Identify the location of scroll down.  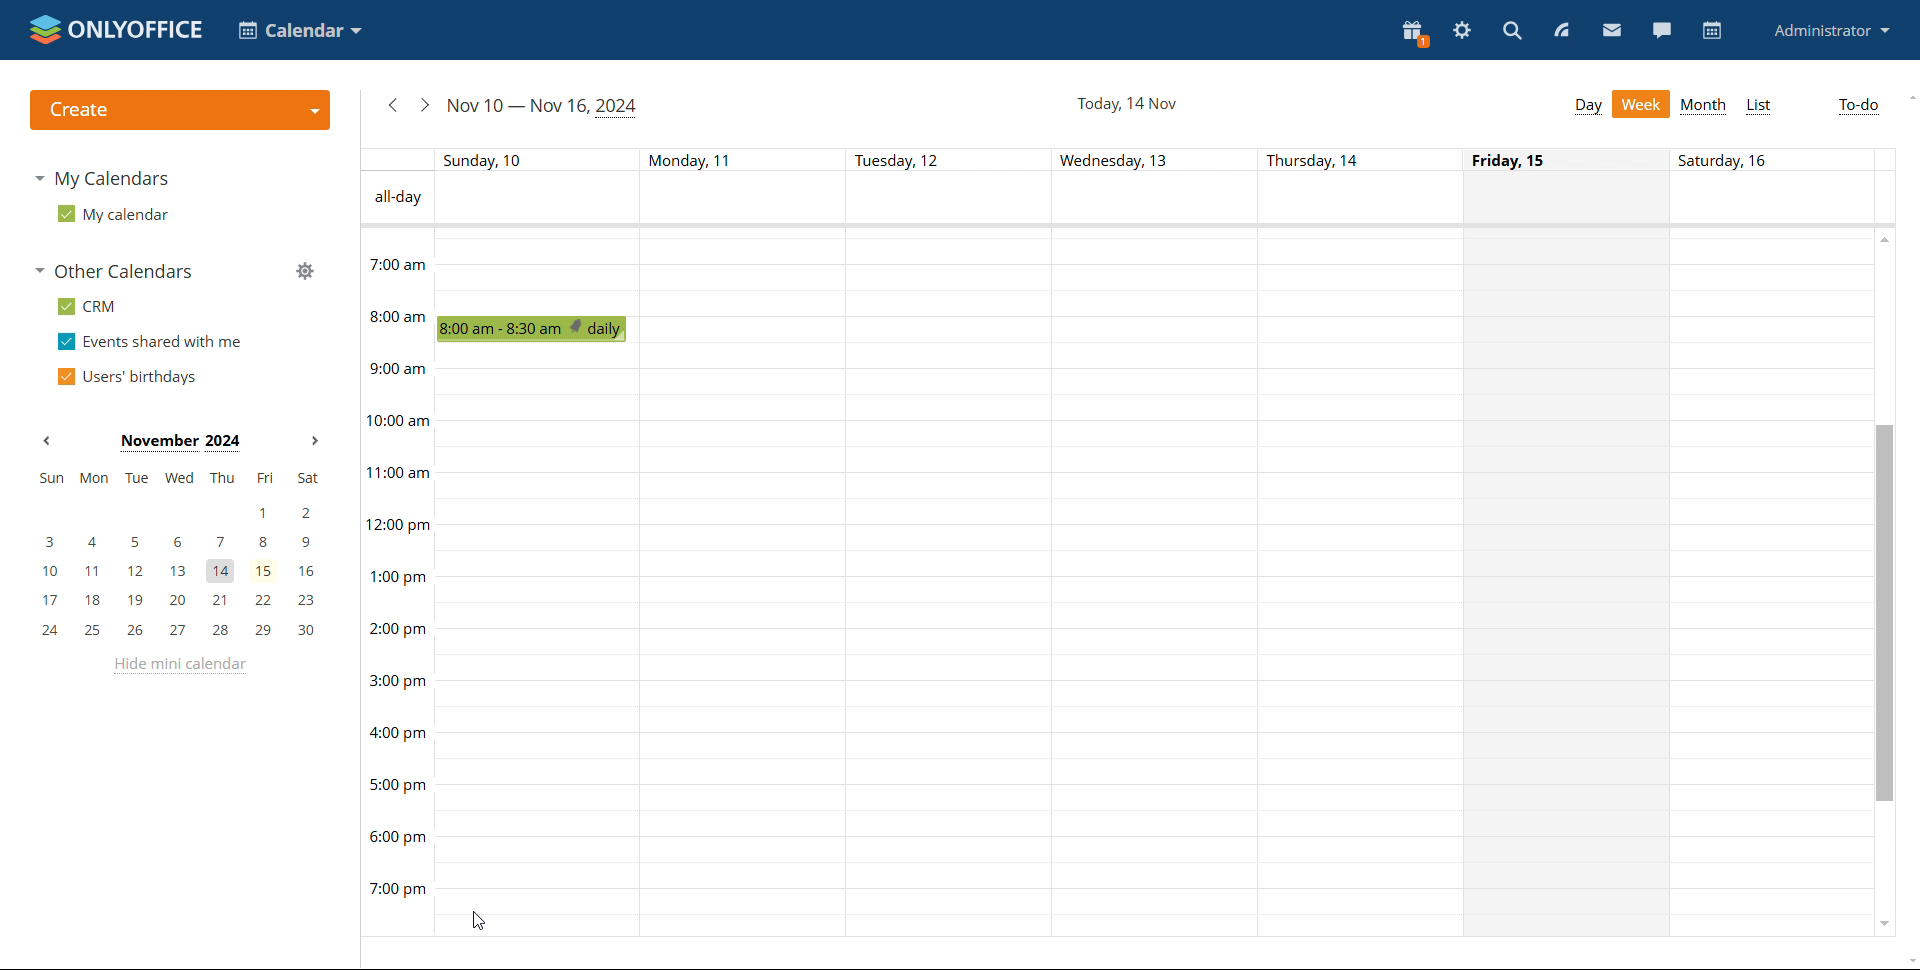
(1883, 921).